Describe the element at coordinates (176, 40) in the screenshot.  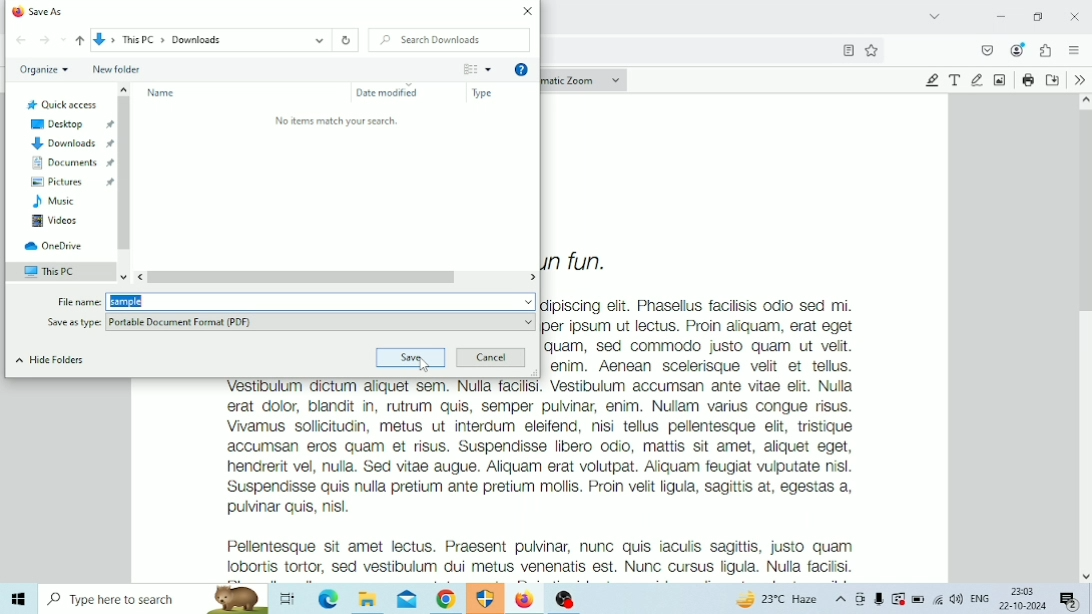
I see `File Path` at that location.